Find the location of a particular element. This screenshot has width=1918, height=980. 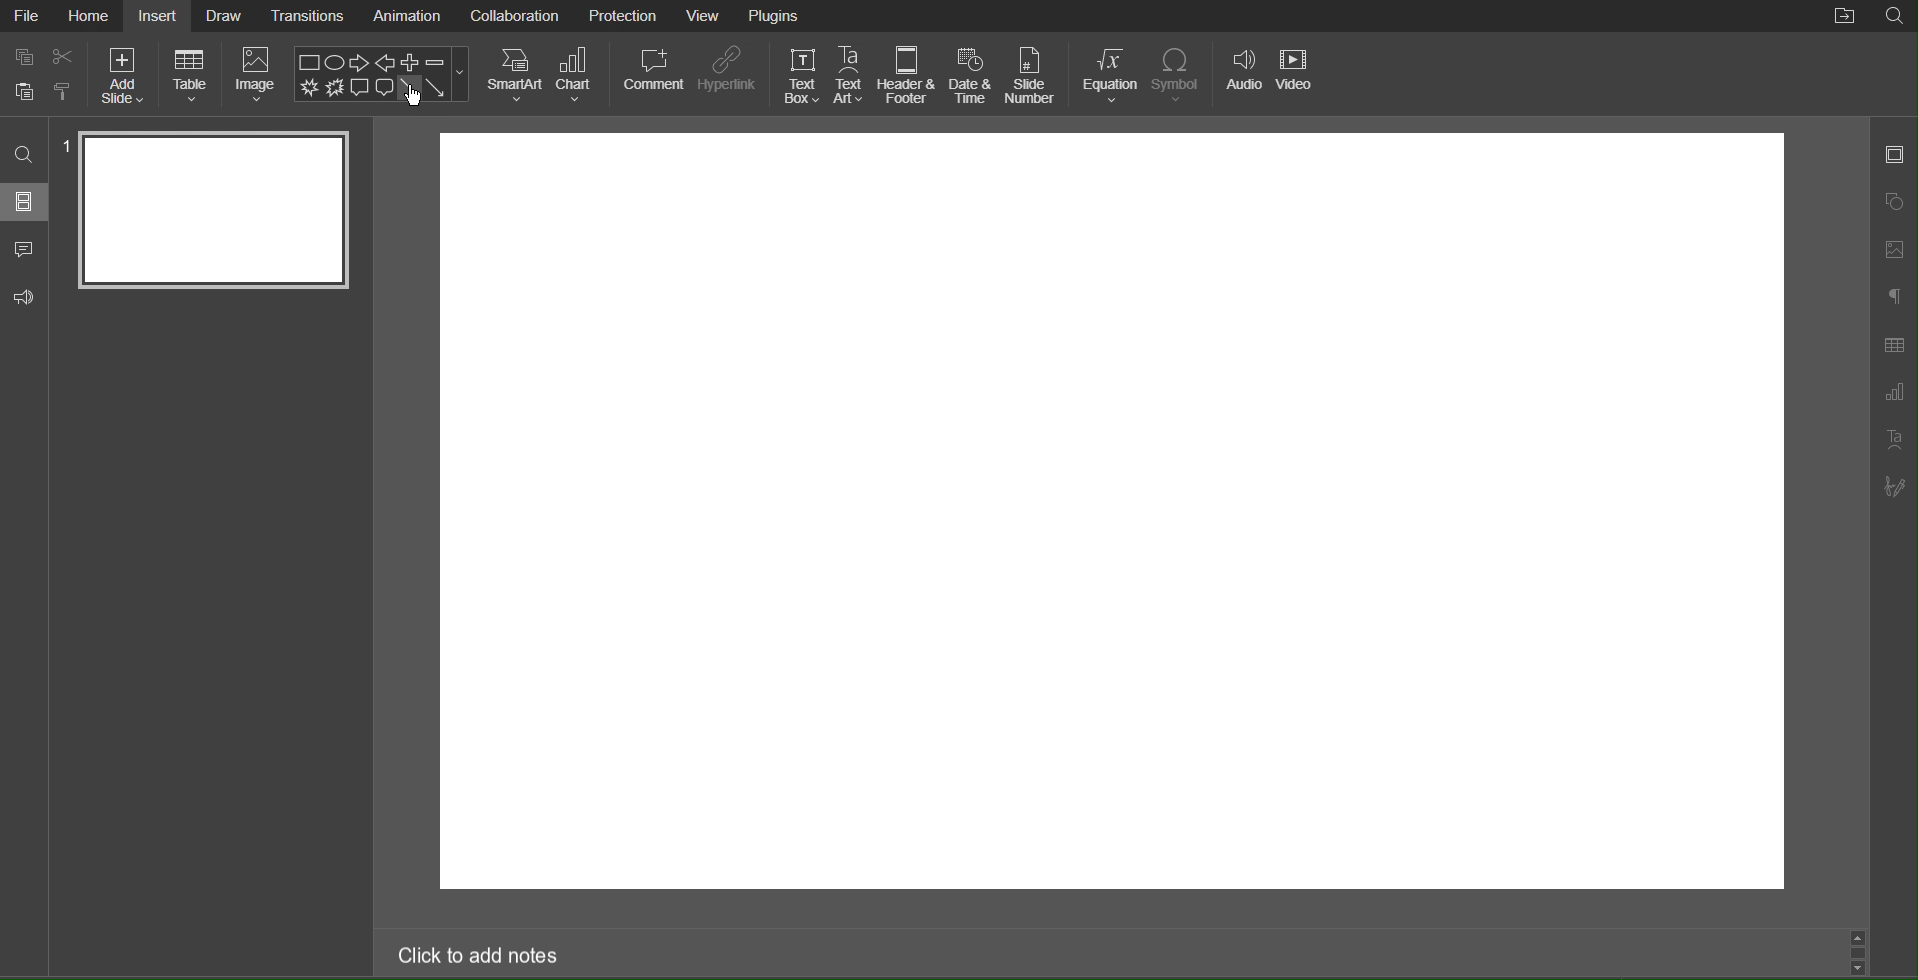

Paragraph Settings is located at coordinates (1896, 298).